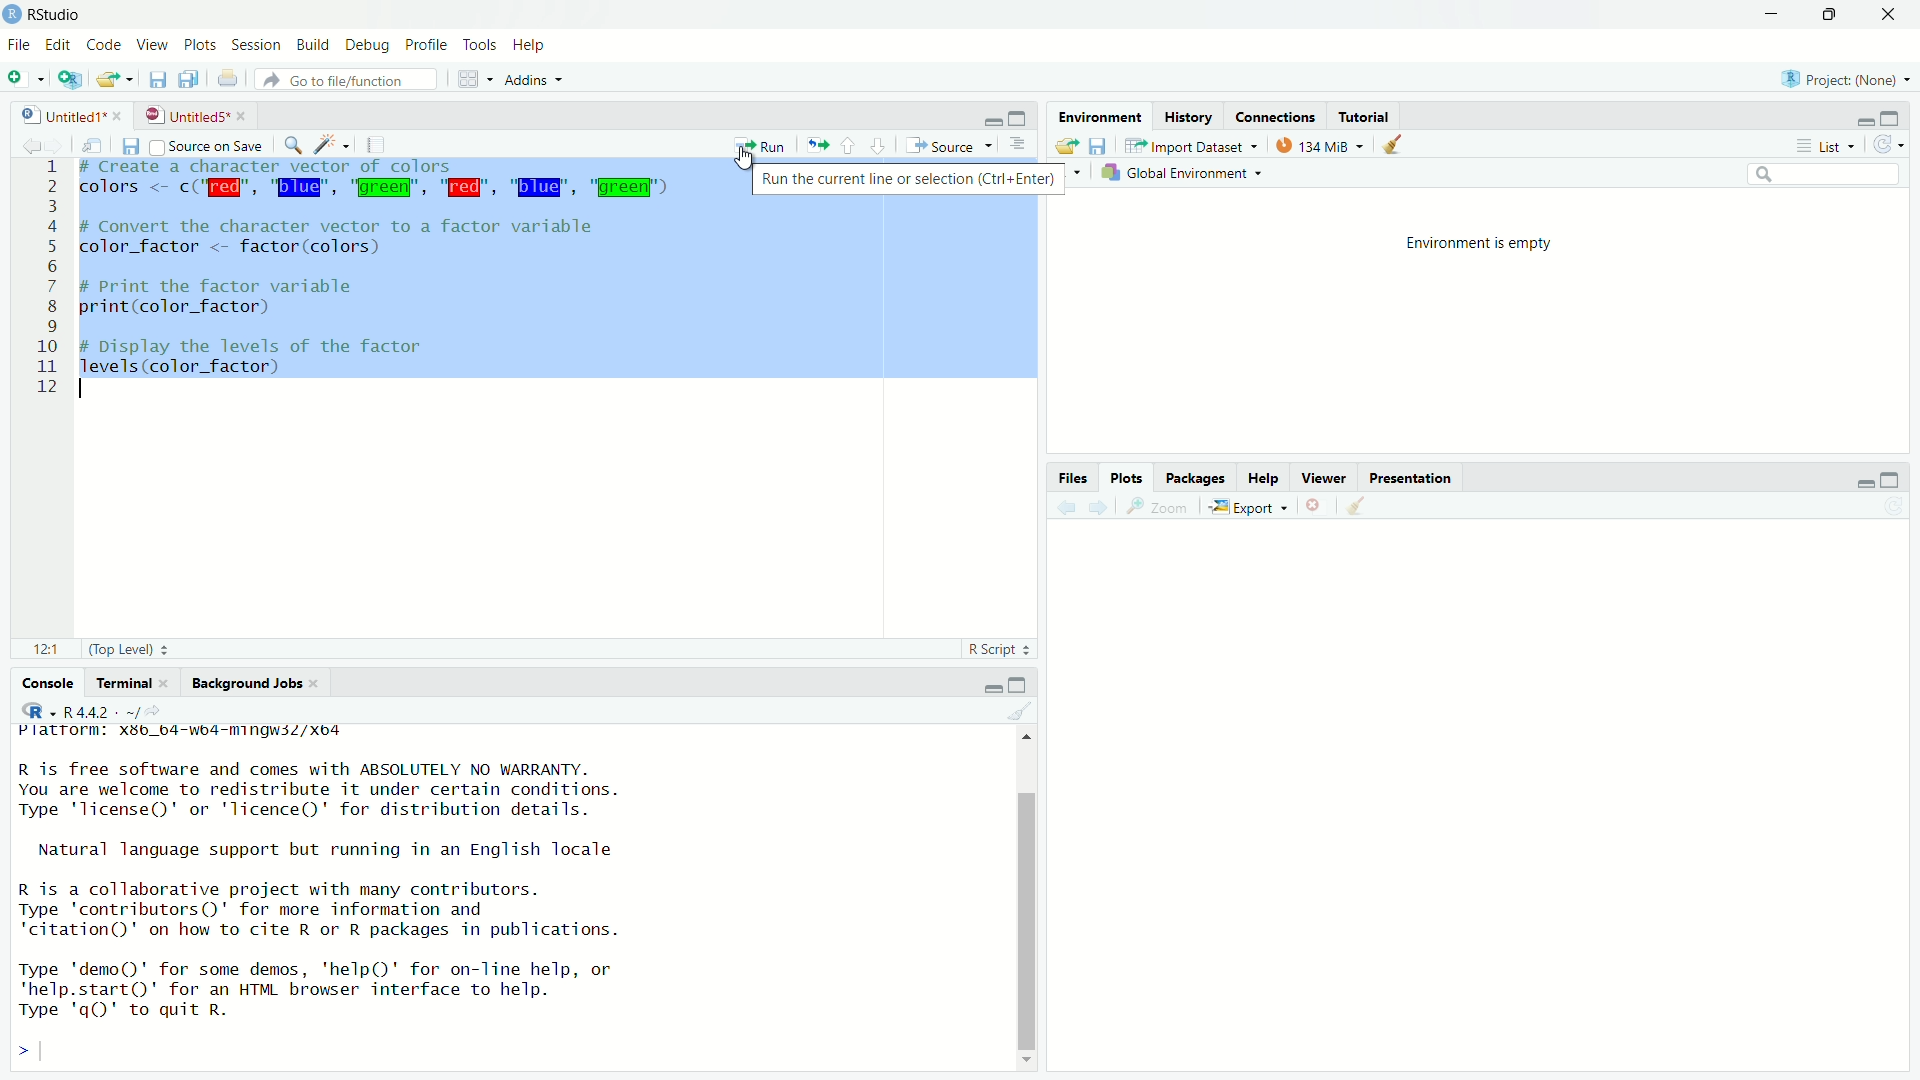 The image size is (1920, 1080). Describe the element at coordinates (50, 1053) in the screenshot. I see `typing cursor` at that location.